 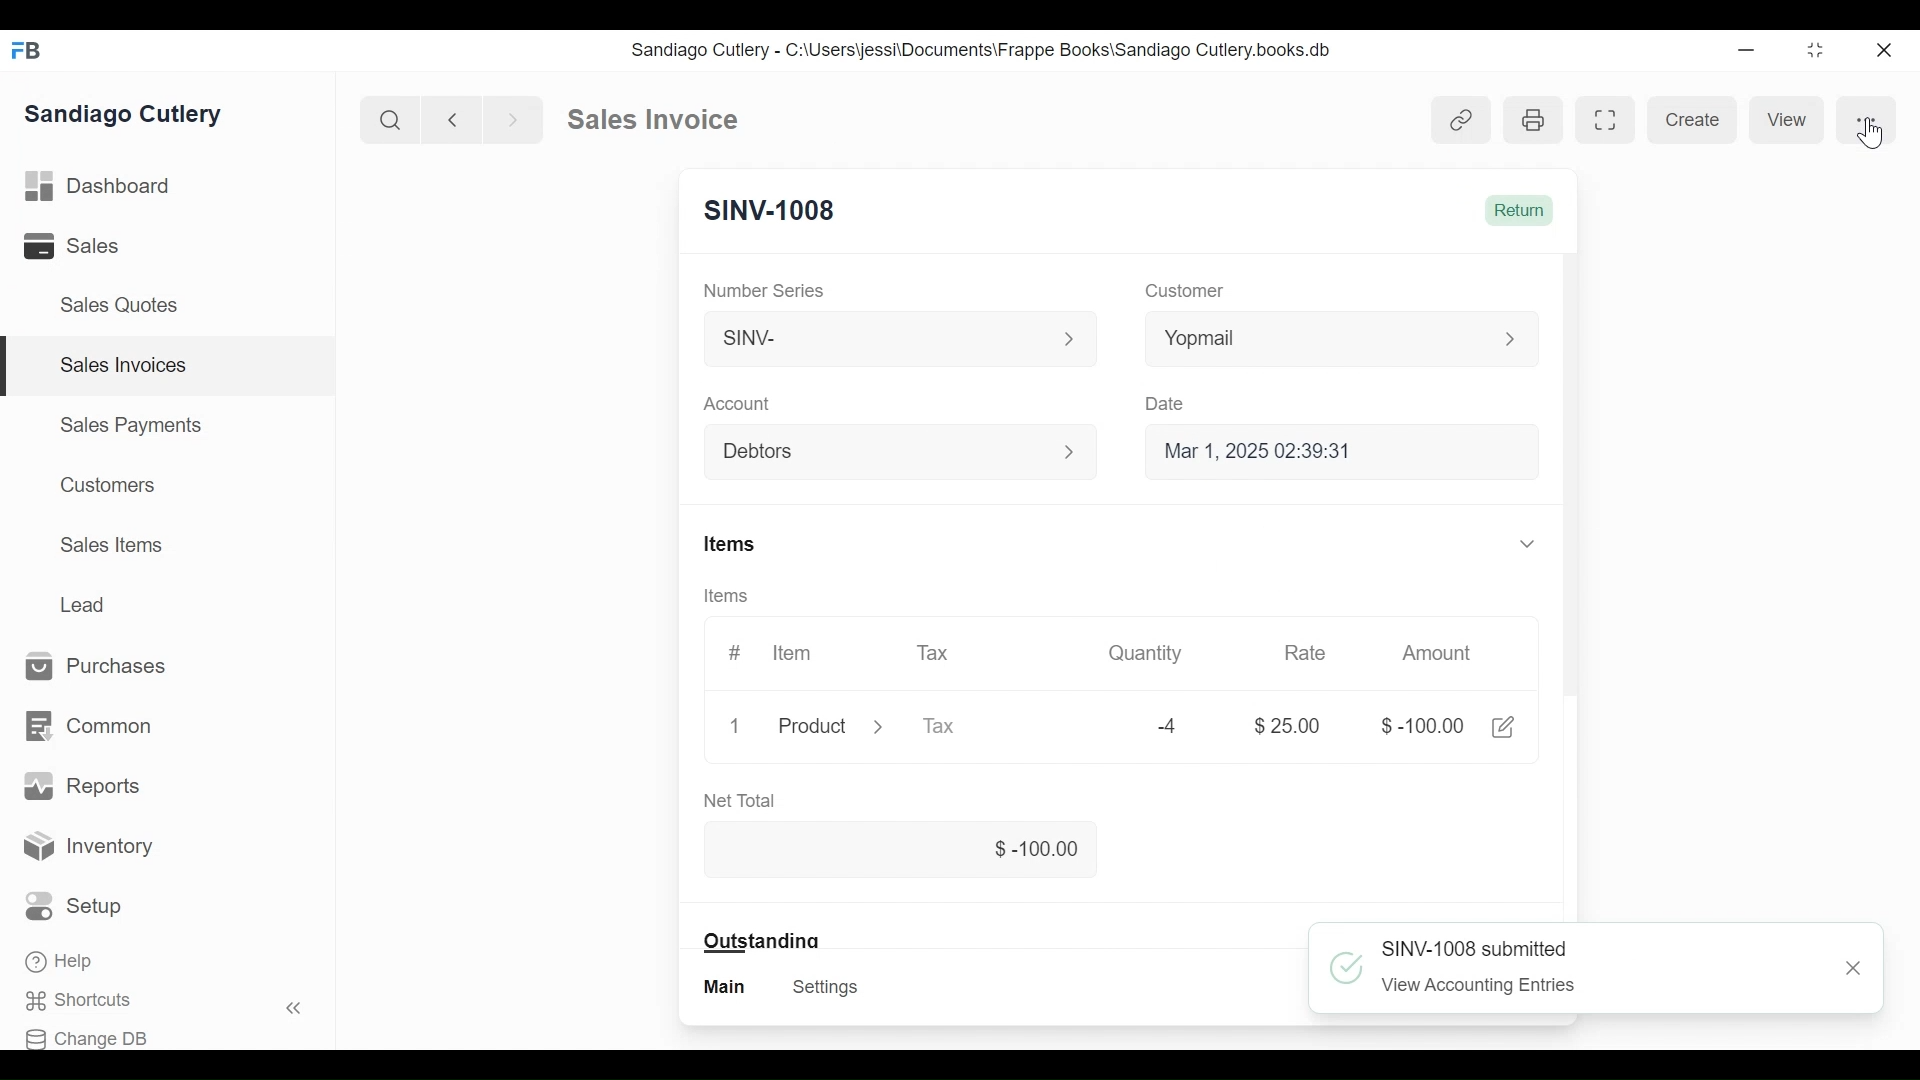 What do you see at coordinates (68, 245) in the screenshot?
I see ` Sales` at bounding box center [68, 245].